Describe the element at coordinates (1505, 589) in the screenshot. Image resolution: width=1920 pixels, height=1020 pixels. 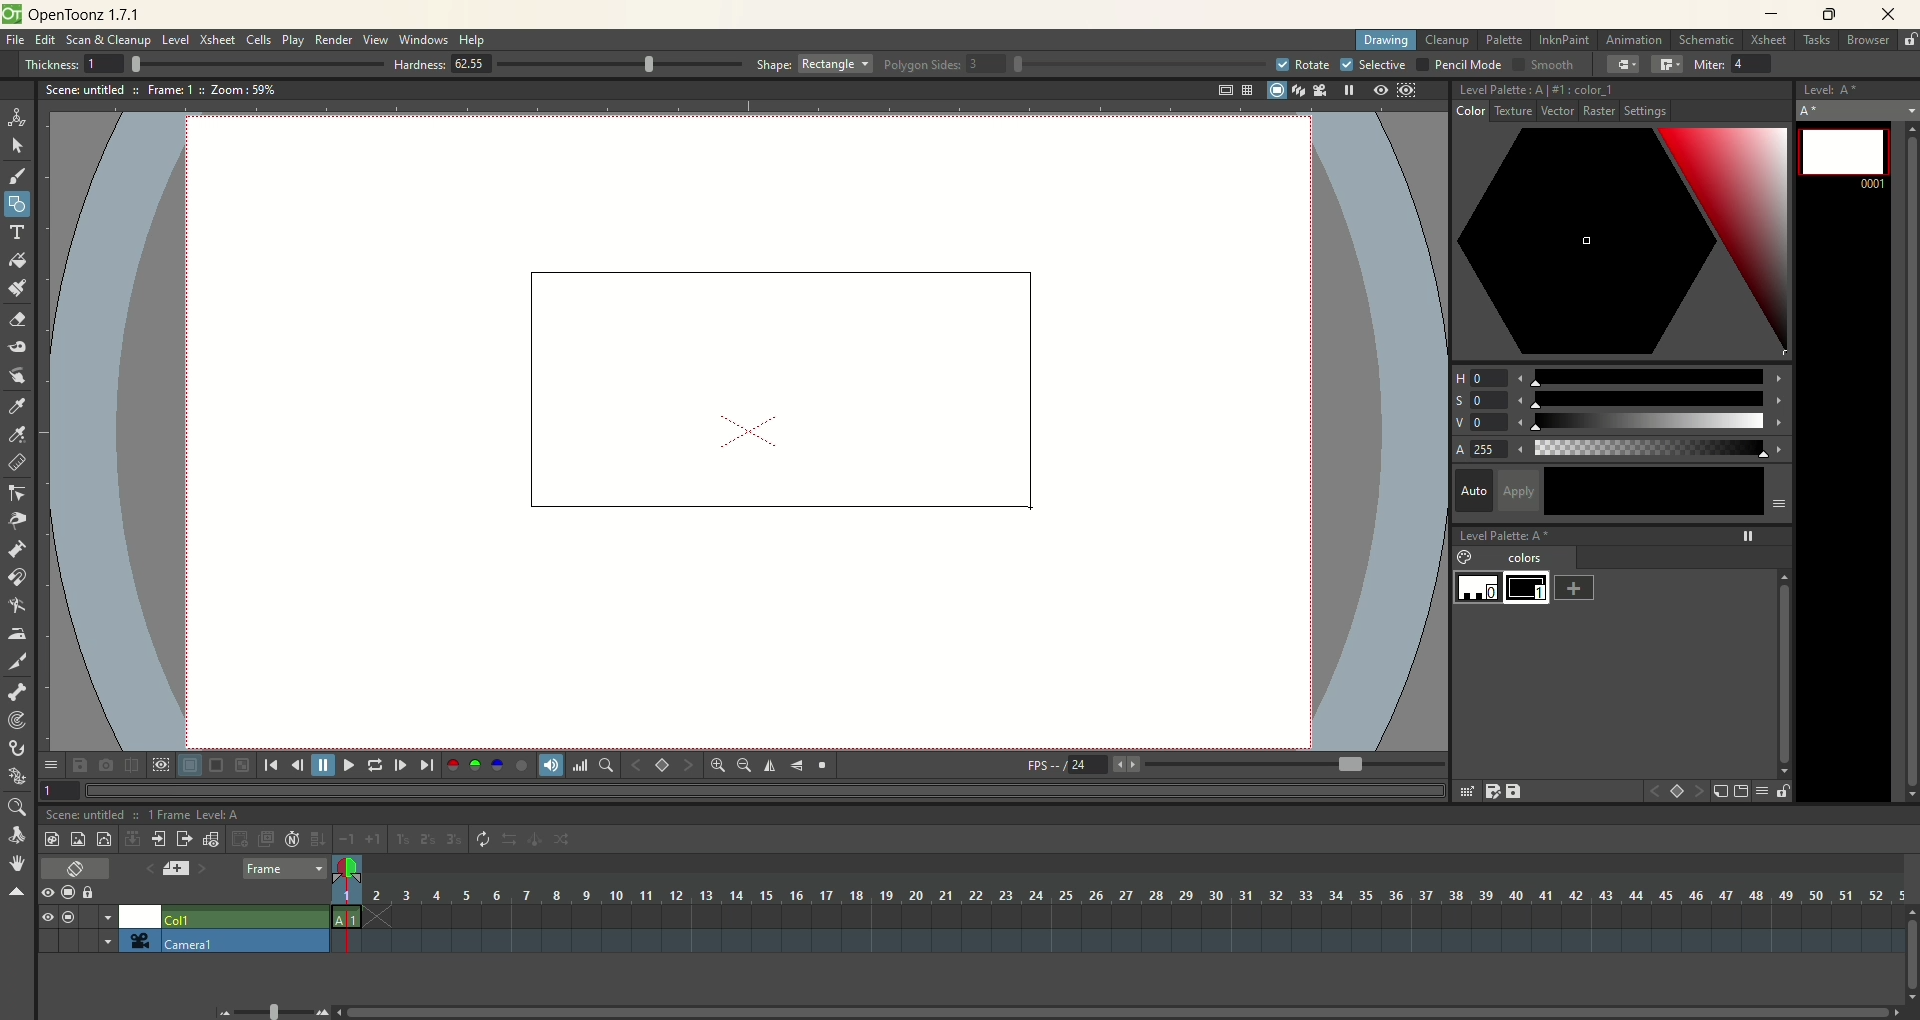
I see `color 0 and 1` at that location.